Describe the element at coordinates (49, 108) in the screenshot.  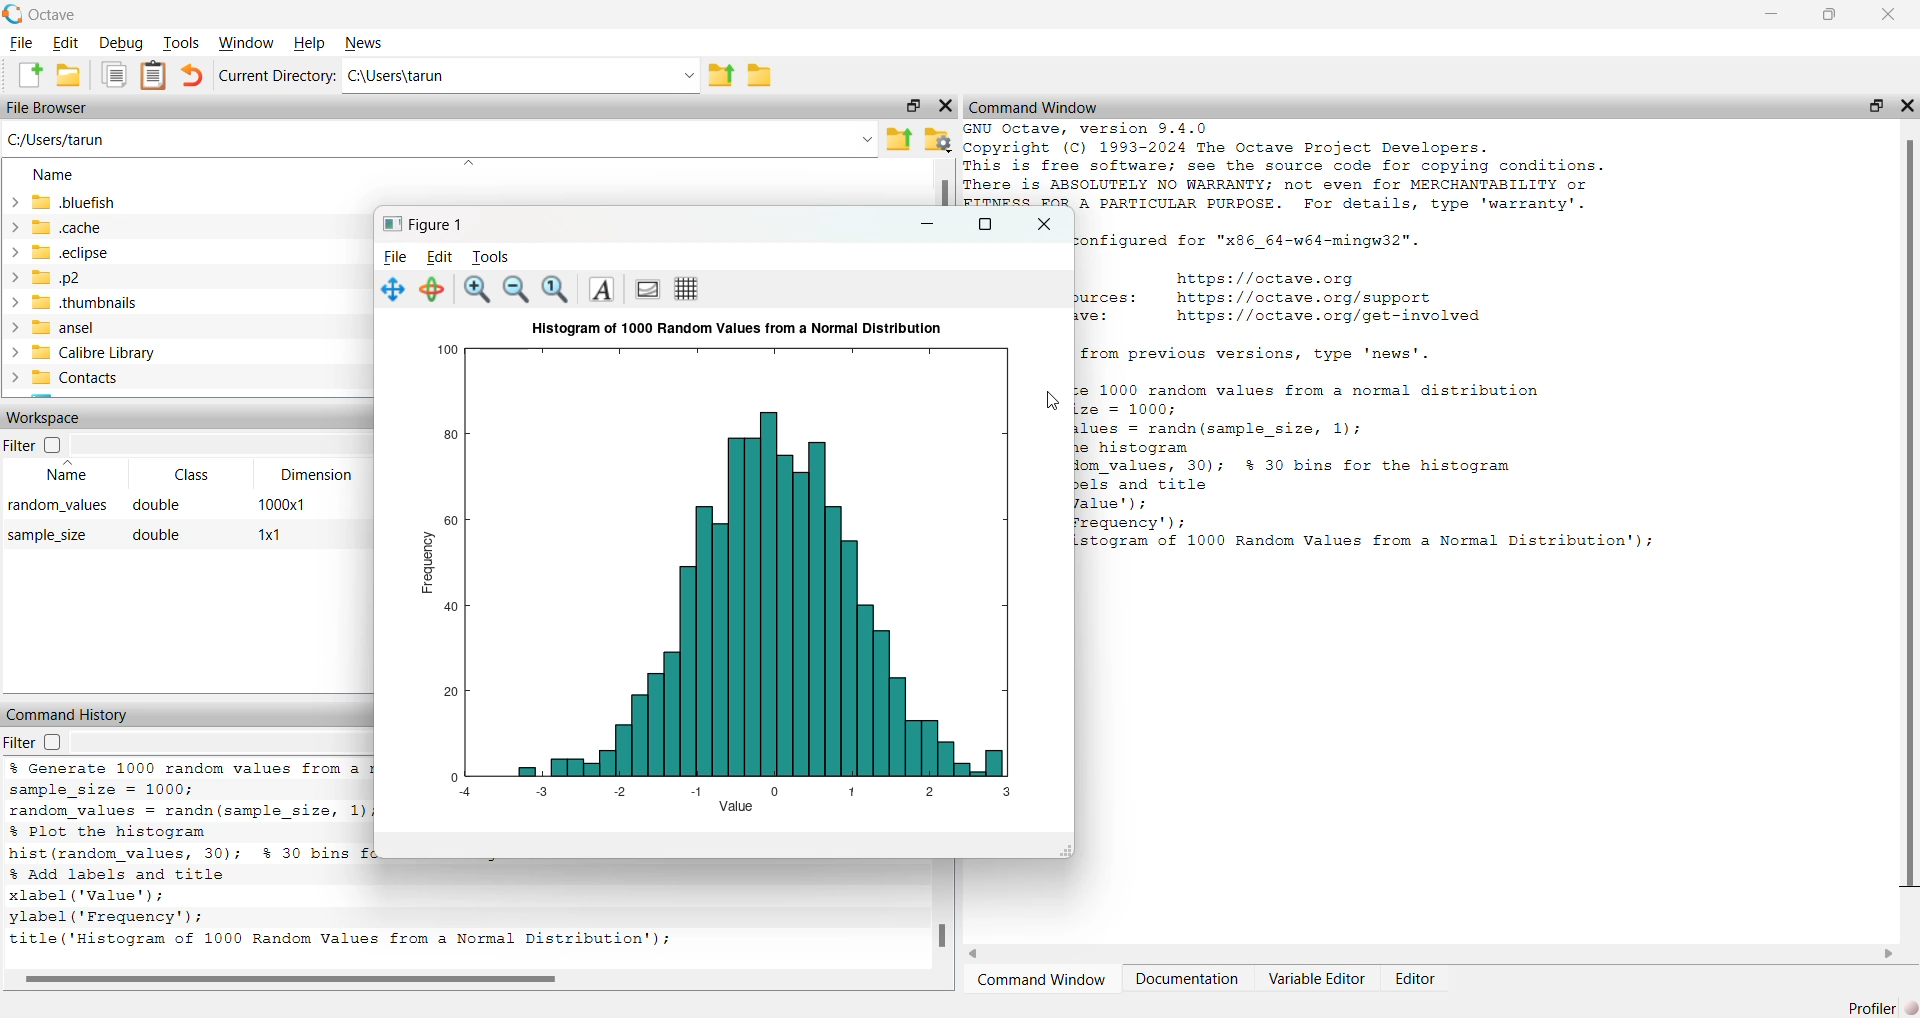
I see `File Browser` at that location.